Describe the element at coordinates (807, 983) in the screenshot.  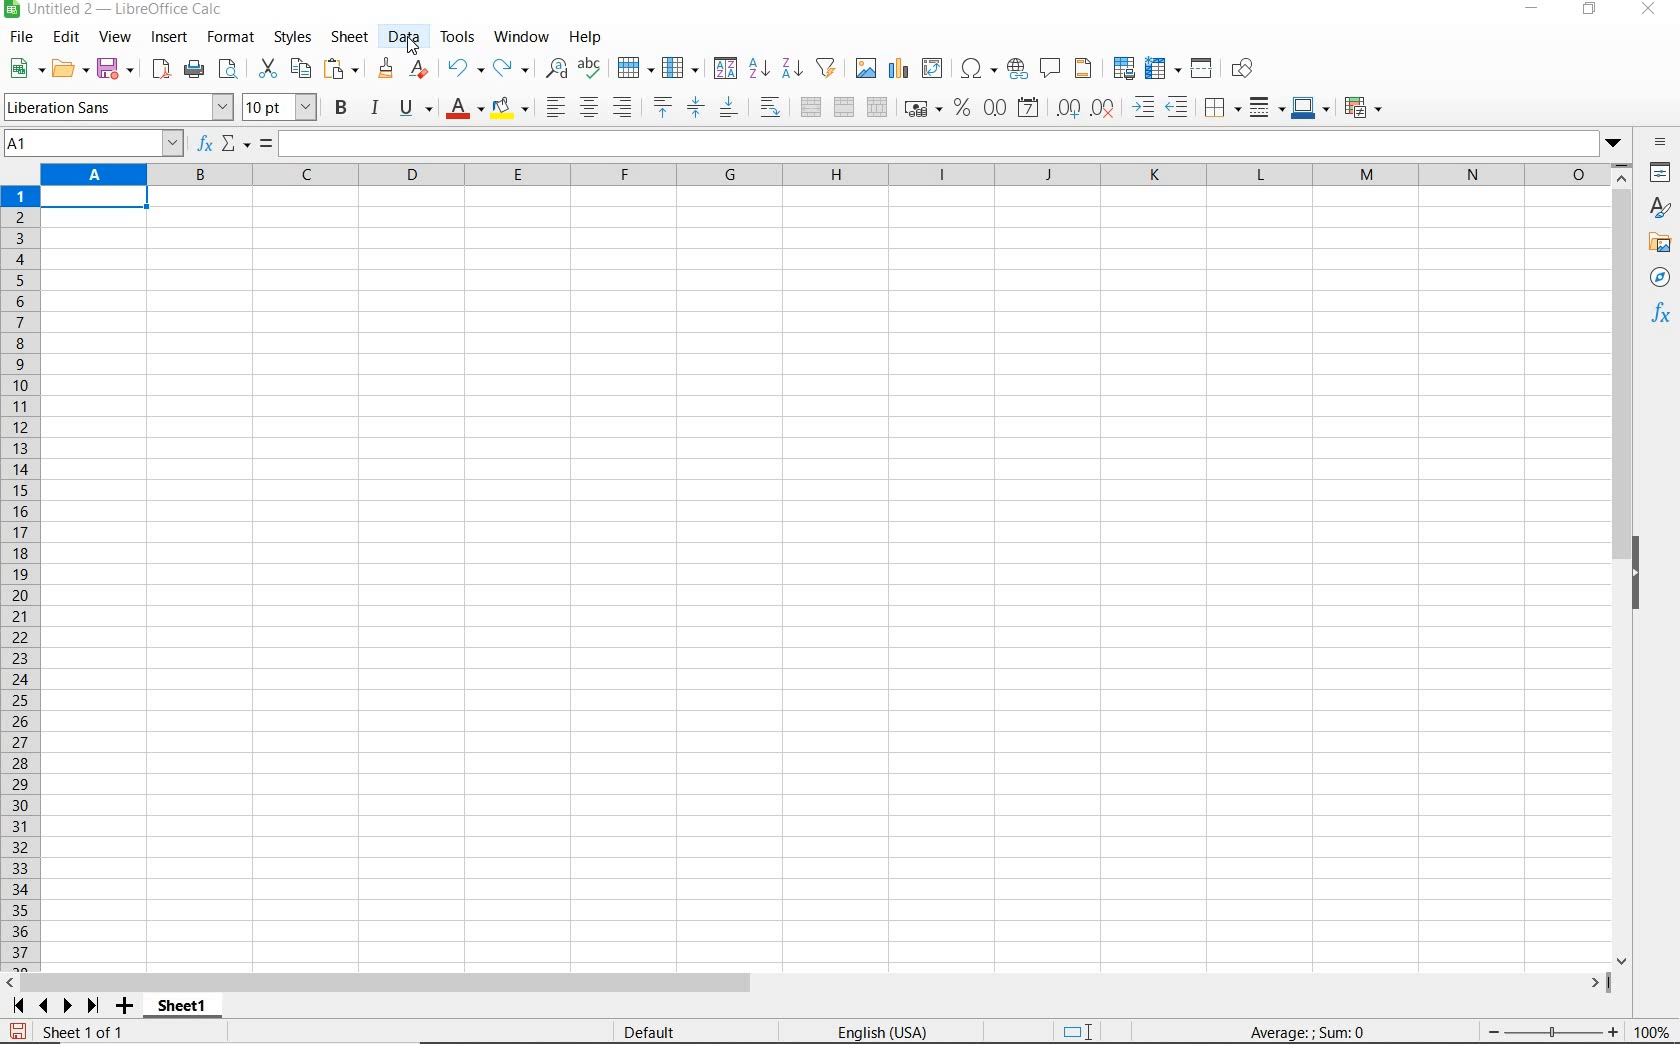
I see `scrollbar` at that location.